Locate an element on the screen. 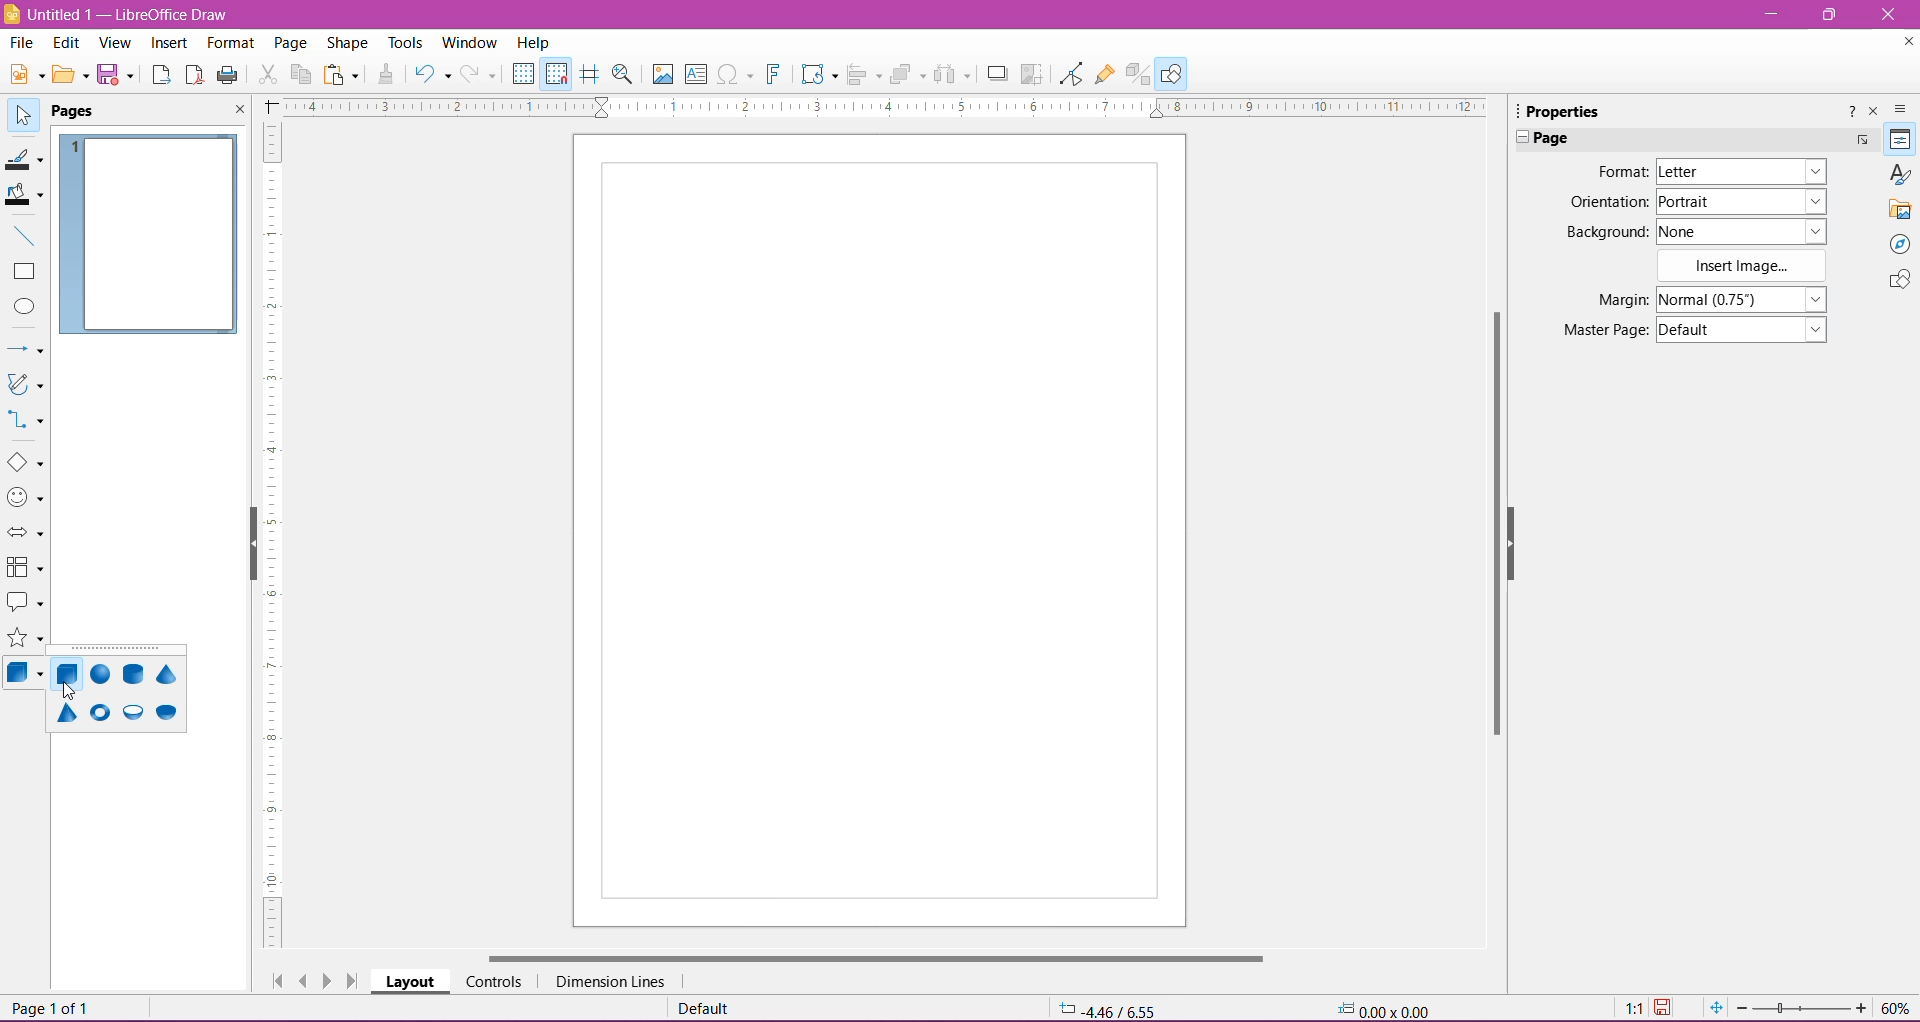 This screenshot has height=1022, width=1920. Snap to Grid is located at coordinates (555, 72).